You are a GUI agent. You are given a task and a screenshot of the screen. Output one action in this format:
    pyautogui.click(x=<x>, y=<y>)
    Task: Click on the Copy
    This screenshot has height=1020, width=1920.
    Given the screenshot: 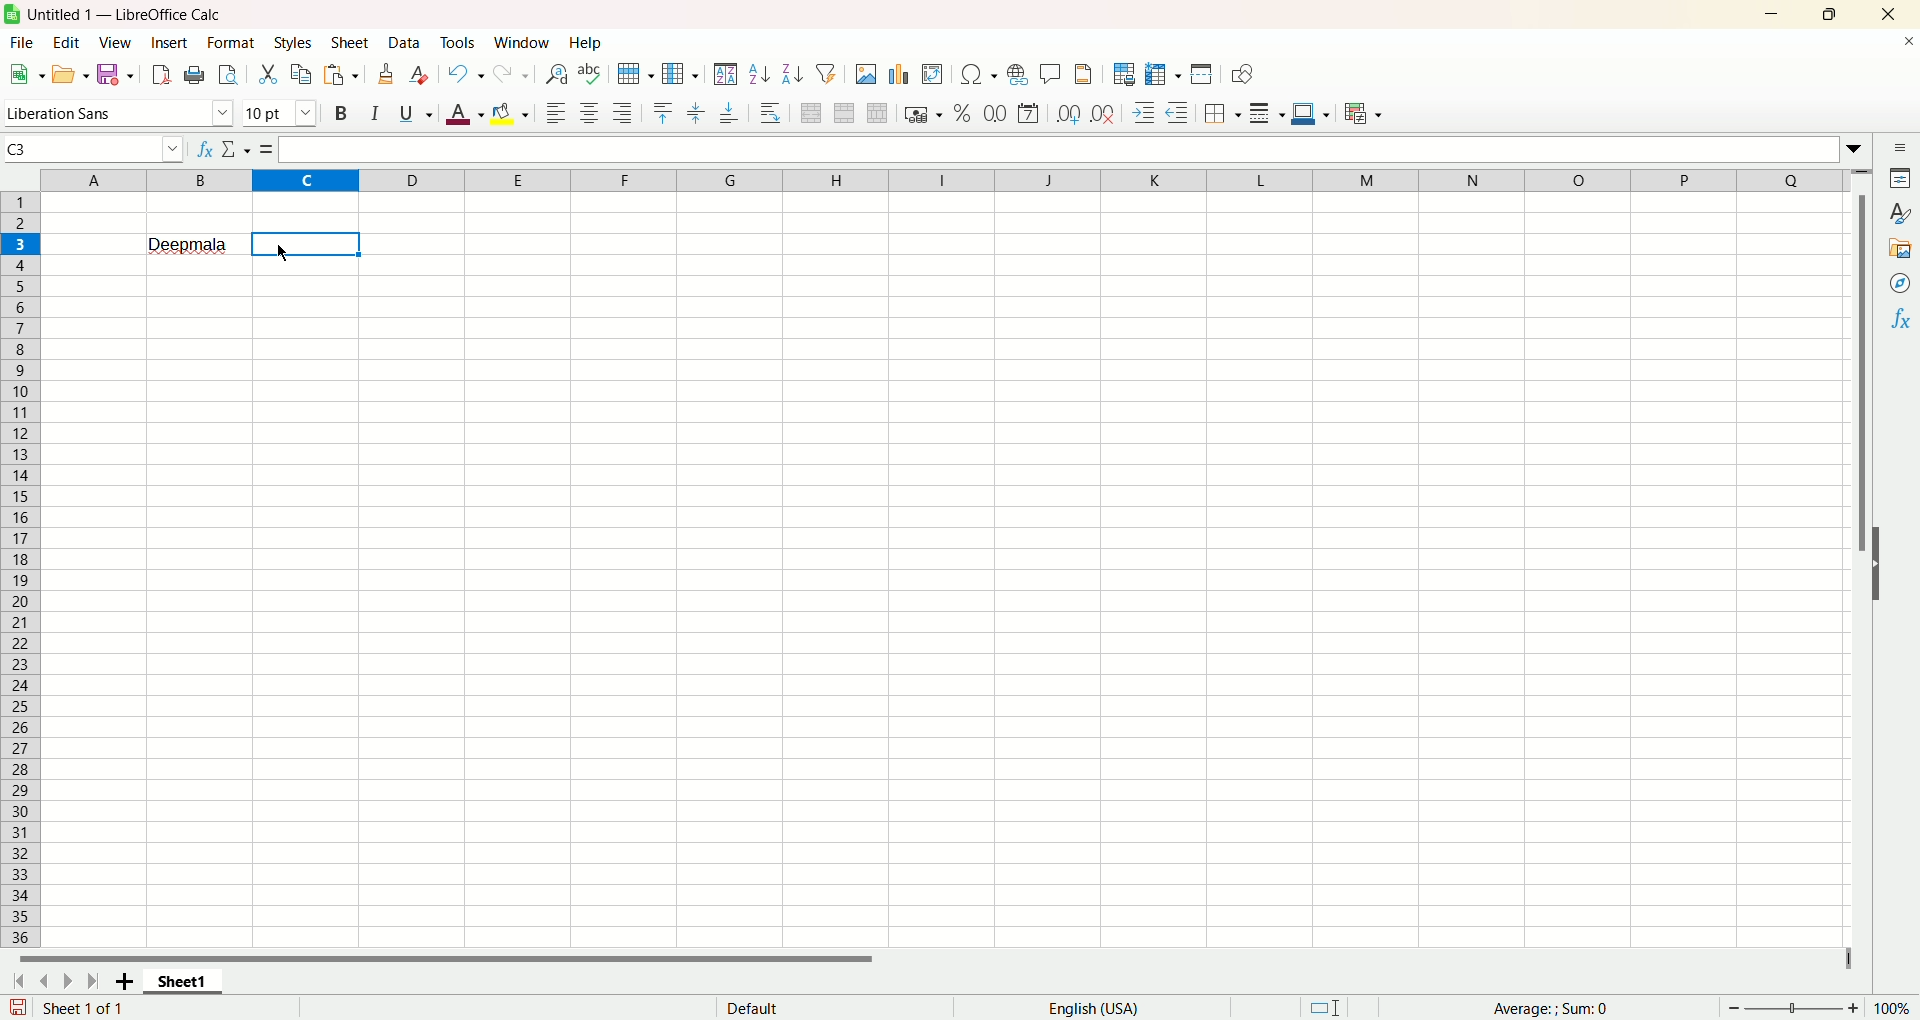 What is the action you would take?
    pyautogui.click(x=302, y=75)
    